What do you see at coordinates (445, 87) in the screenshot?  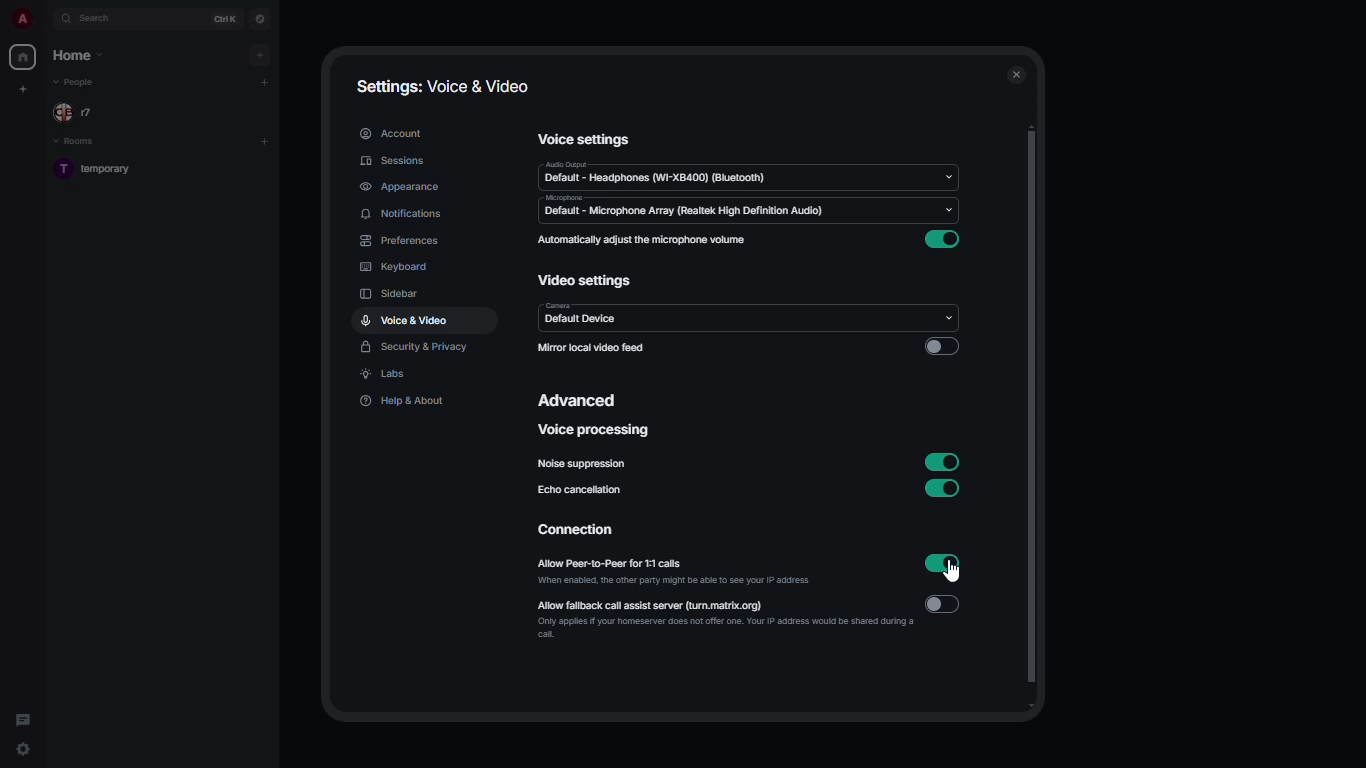 I see `settings: voice & video` at bounding box center [445, 87].